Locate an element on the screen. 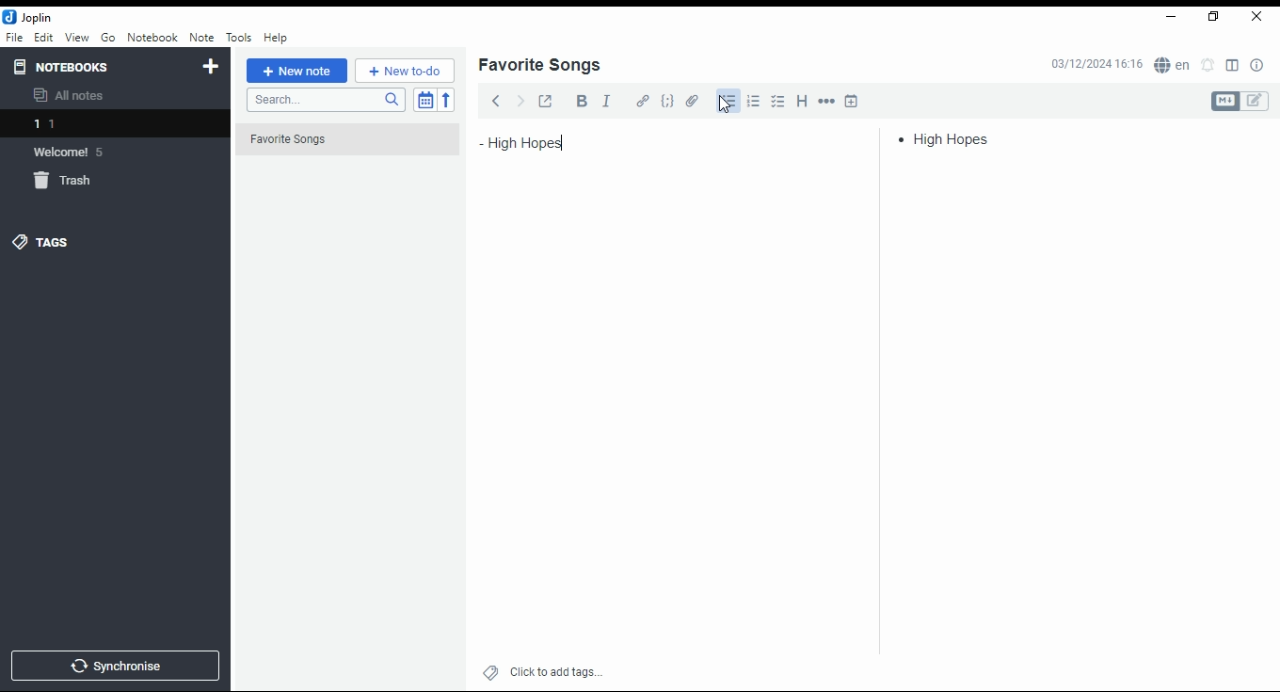 This screenshot has height=692, width=1280. notebook 1 is located at coordinates (73, 126).